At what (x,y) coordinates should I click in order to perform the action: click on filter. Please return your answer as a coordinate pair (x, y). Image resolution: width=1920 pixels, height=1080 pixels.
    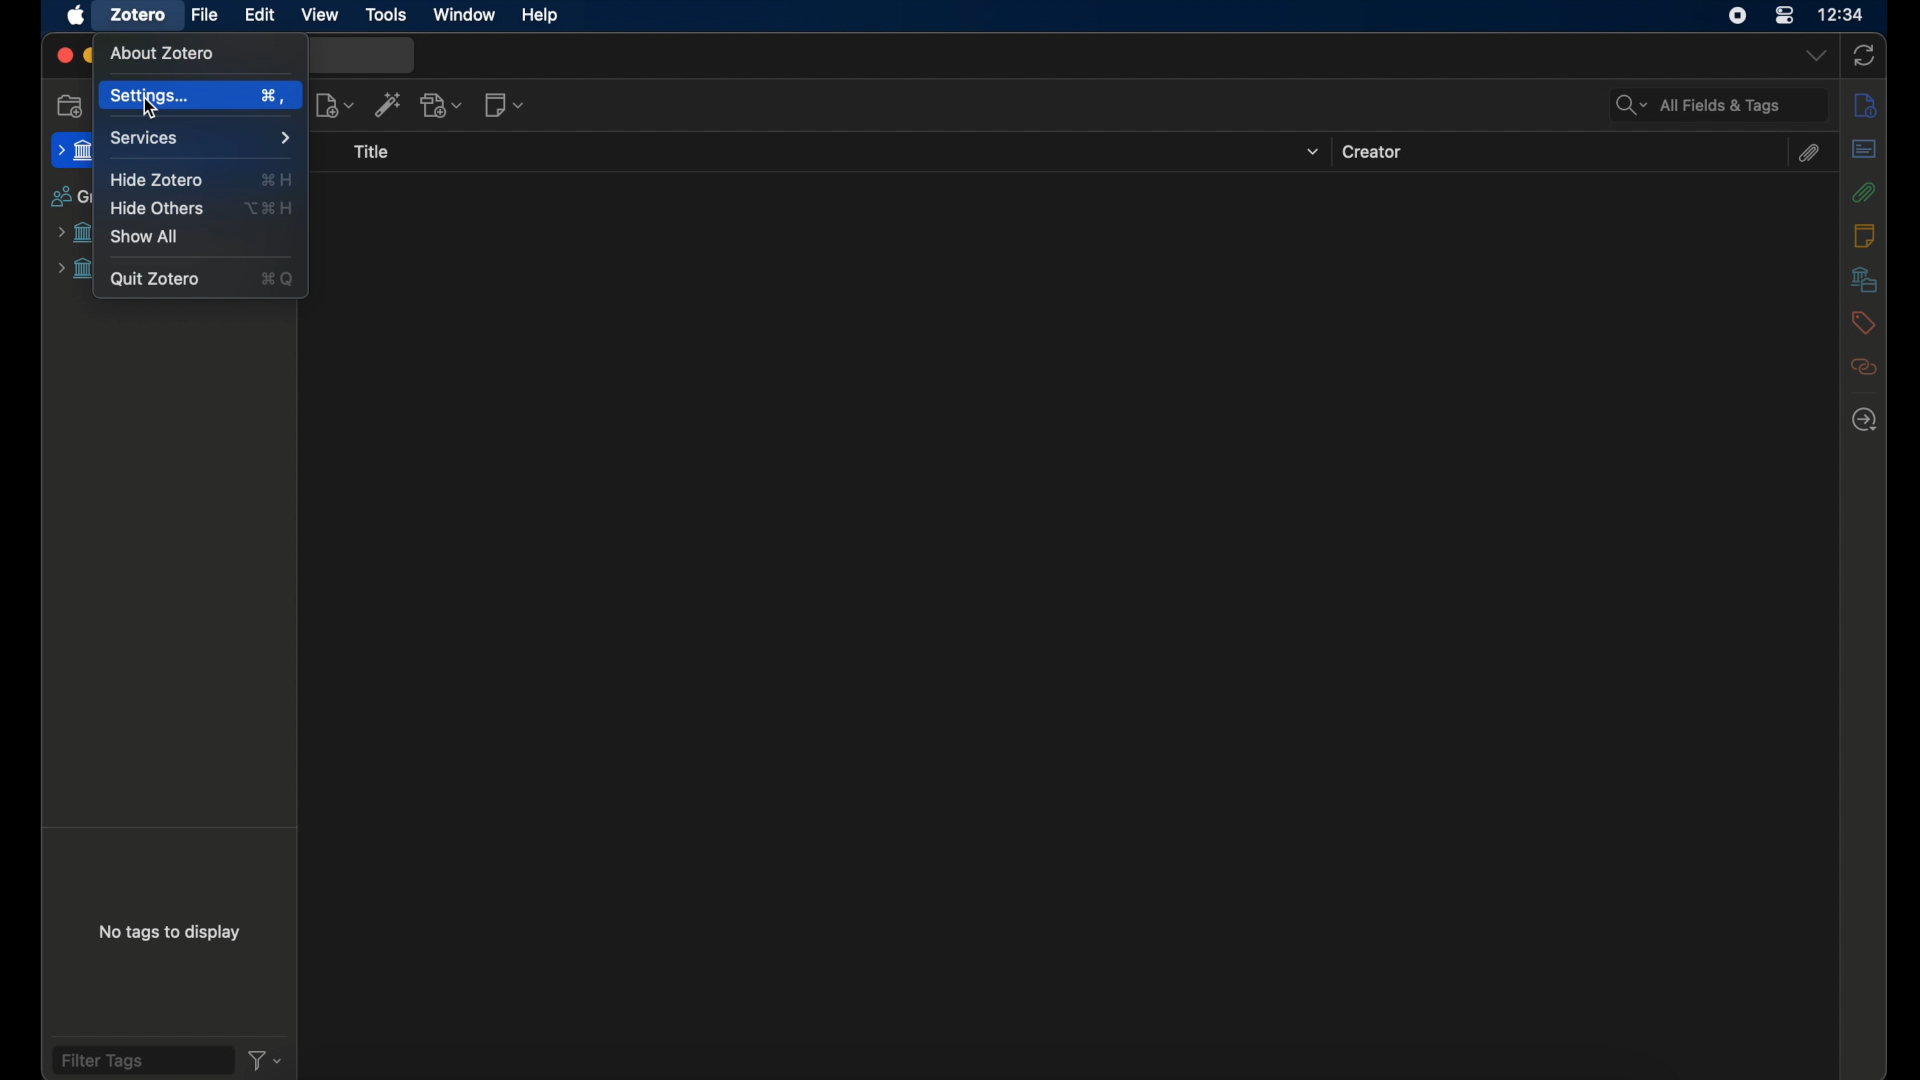
    Looking at the image, I should click on (264, 1060).